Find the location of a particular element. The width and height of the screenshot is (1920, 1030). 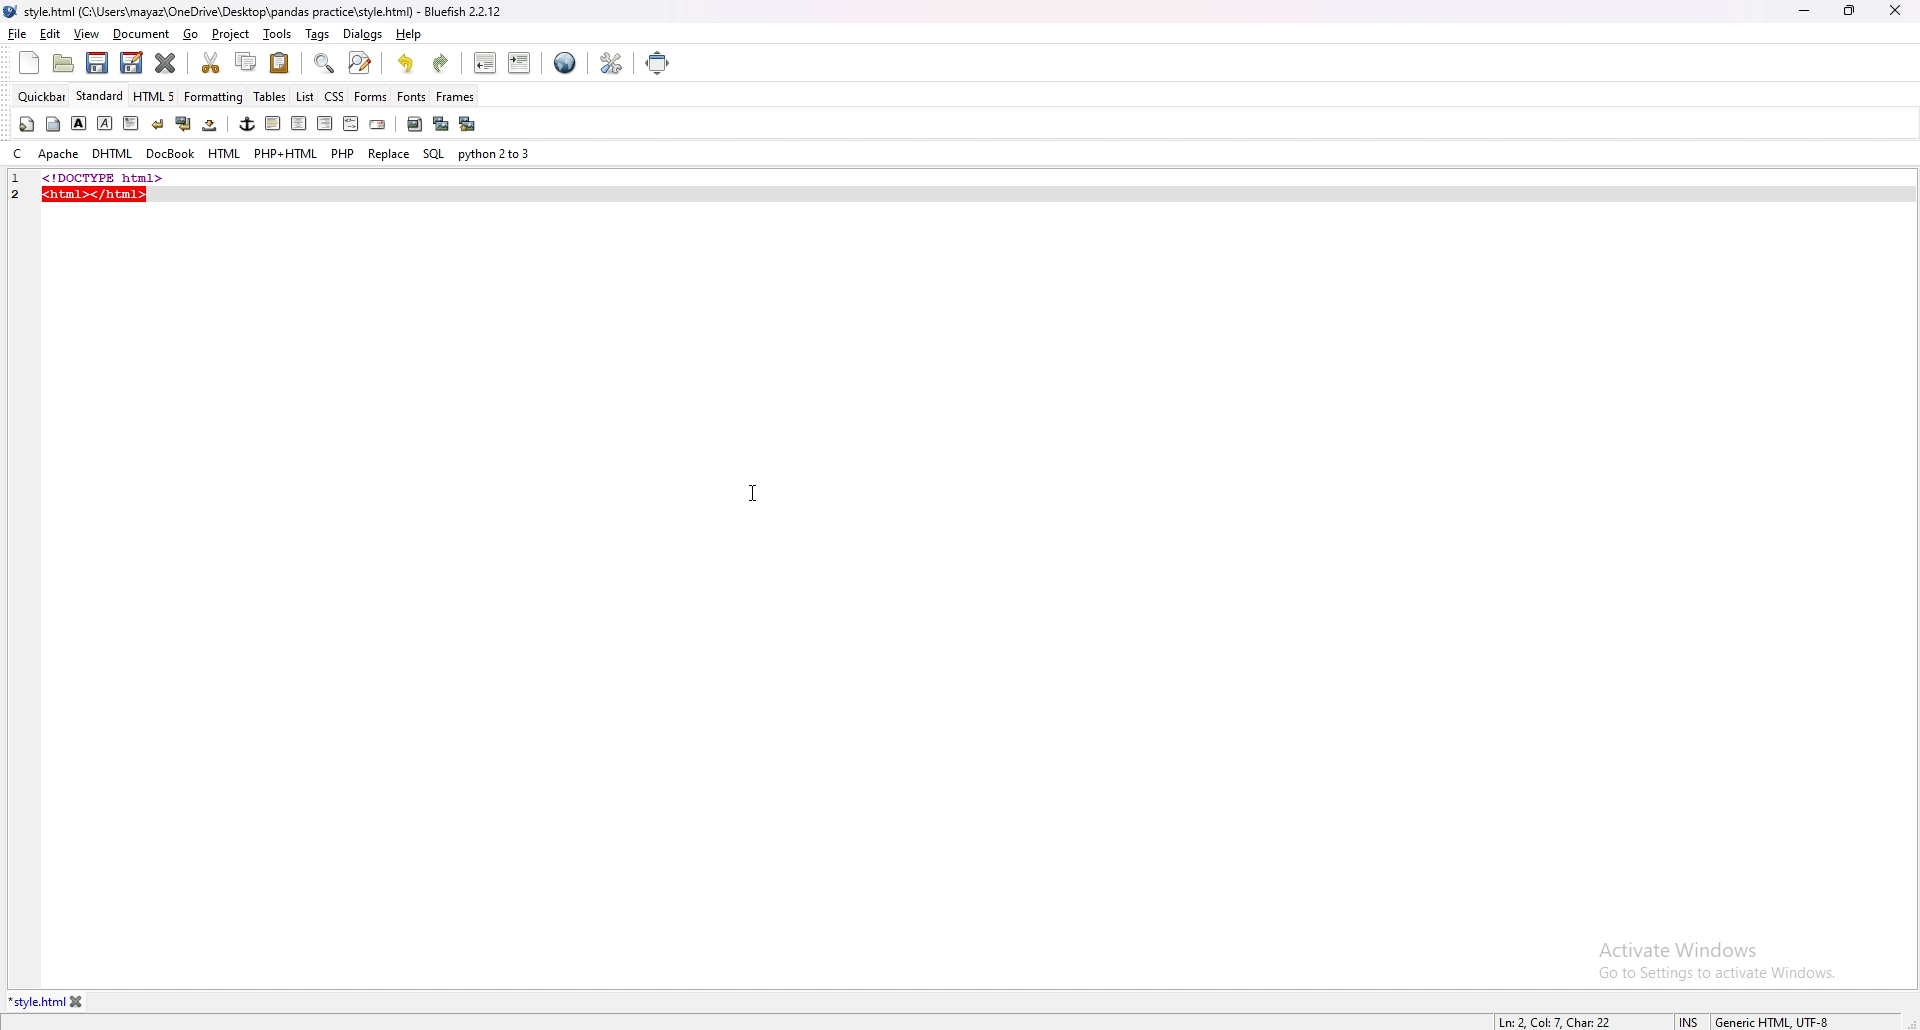

docbook is located at coordinates (170, 154).